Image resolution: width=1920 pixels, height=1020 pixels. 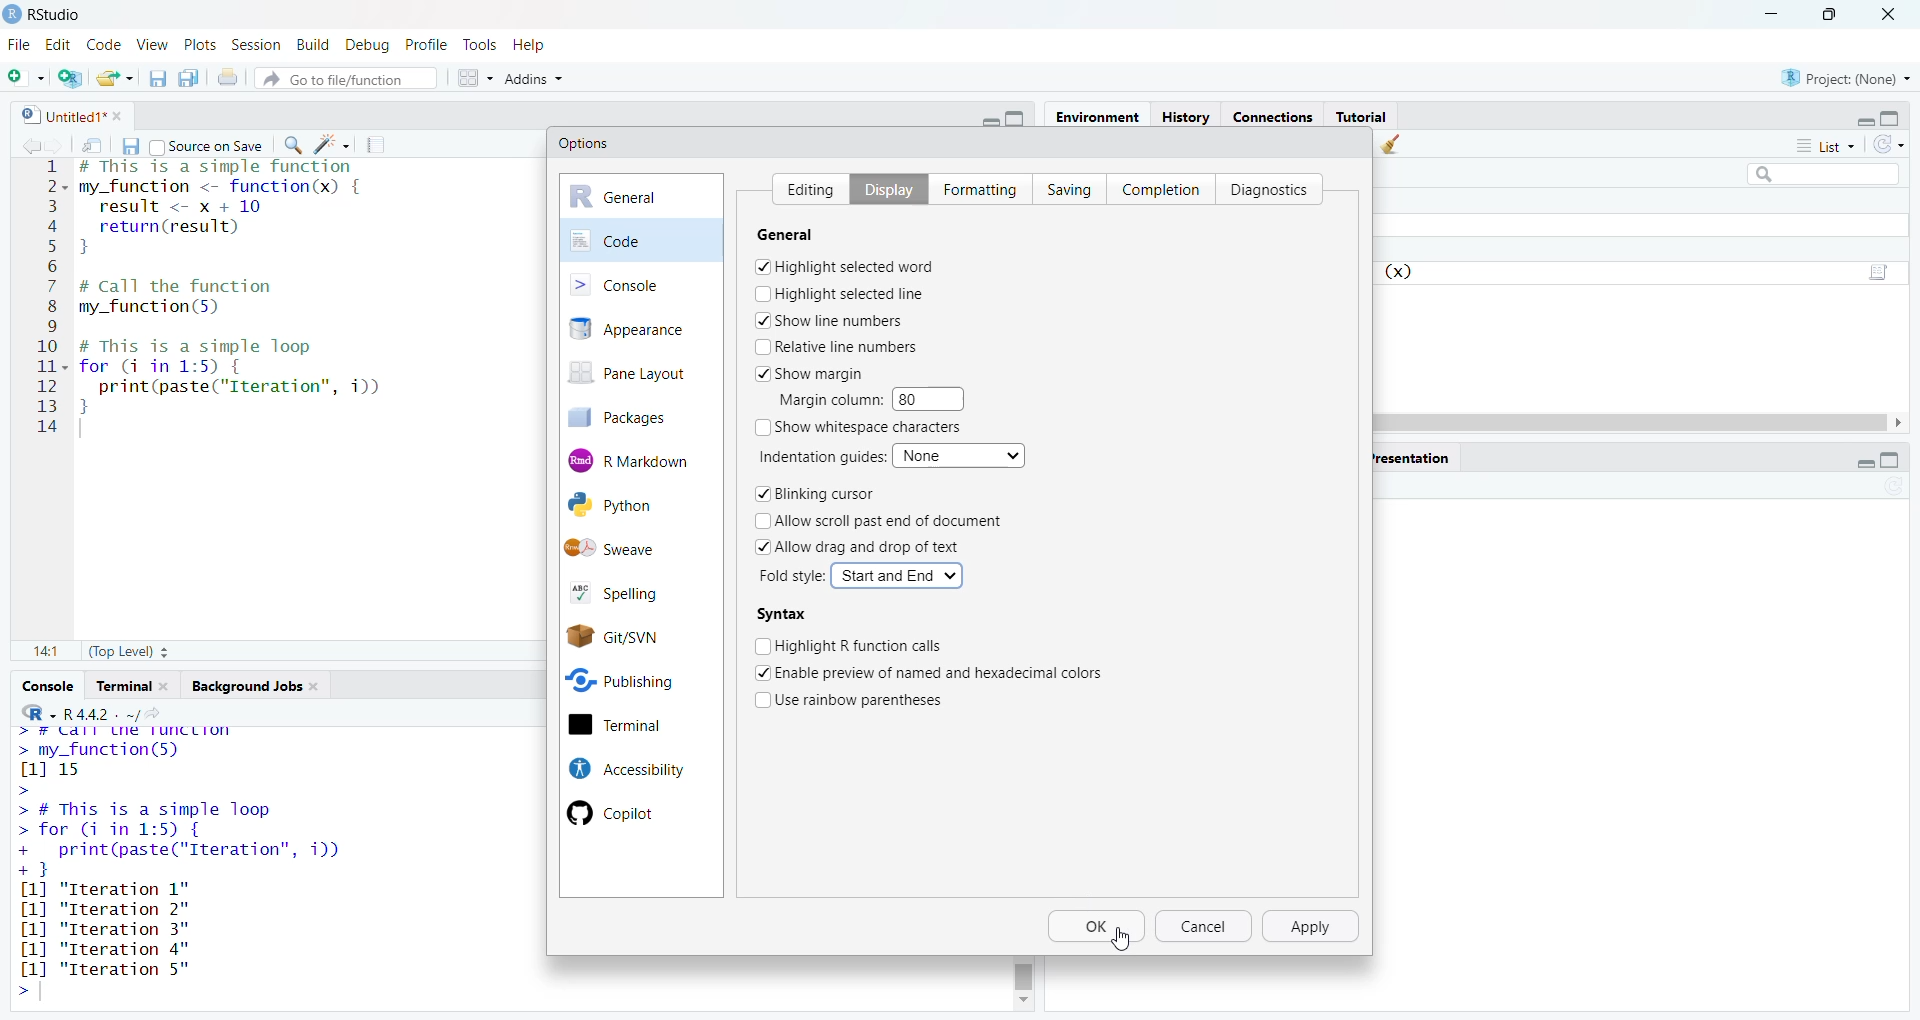 What do you see at coordinates (248, 209) in the screenshot?
I see `code of a simple function` at bounding box center [248, 209].